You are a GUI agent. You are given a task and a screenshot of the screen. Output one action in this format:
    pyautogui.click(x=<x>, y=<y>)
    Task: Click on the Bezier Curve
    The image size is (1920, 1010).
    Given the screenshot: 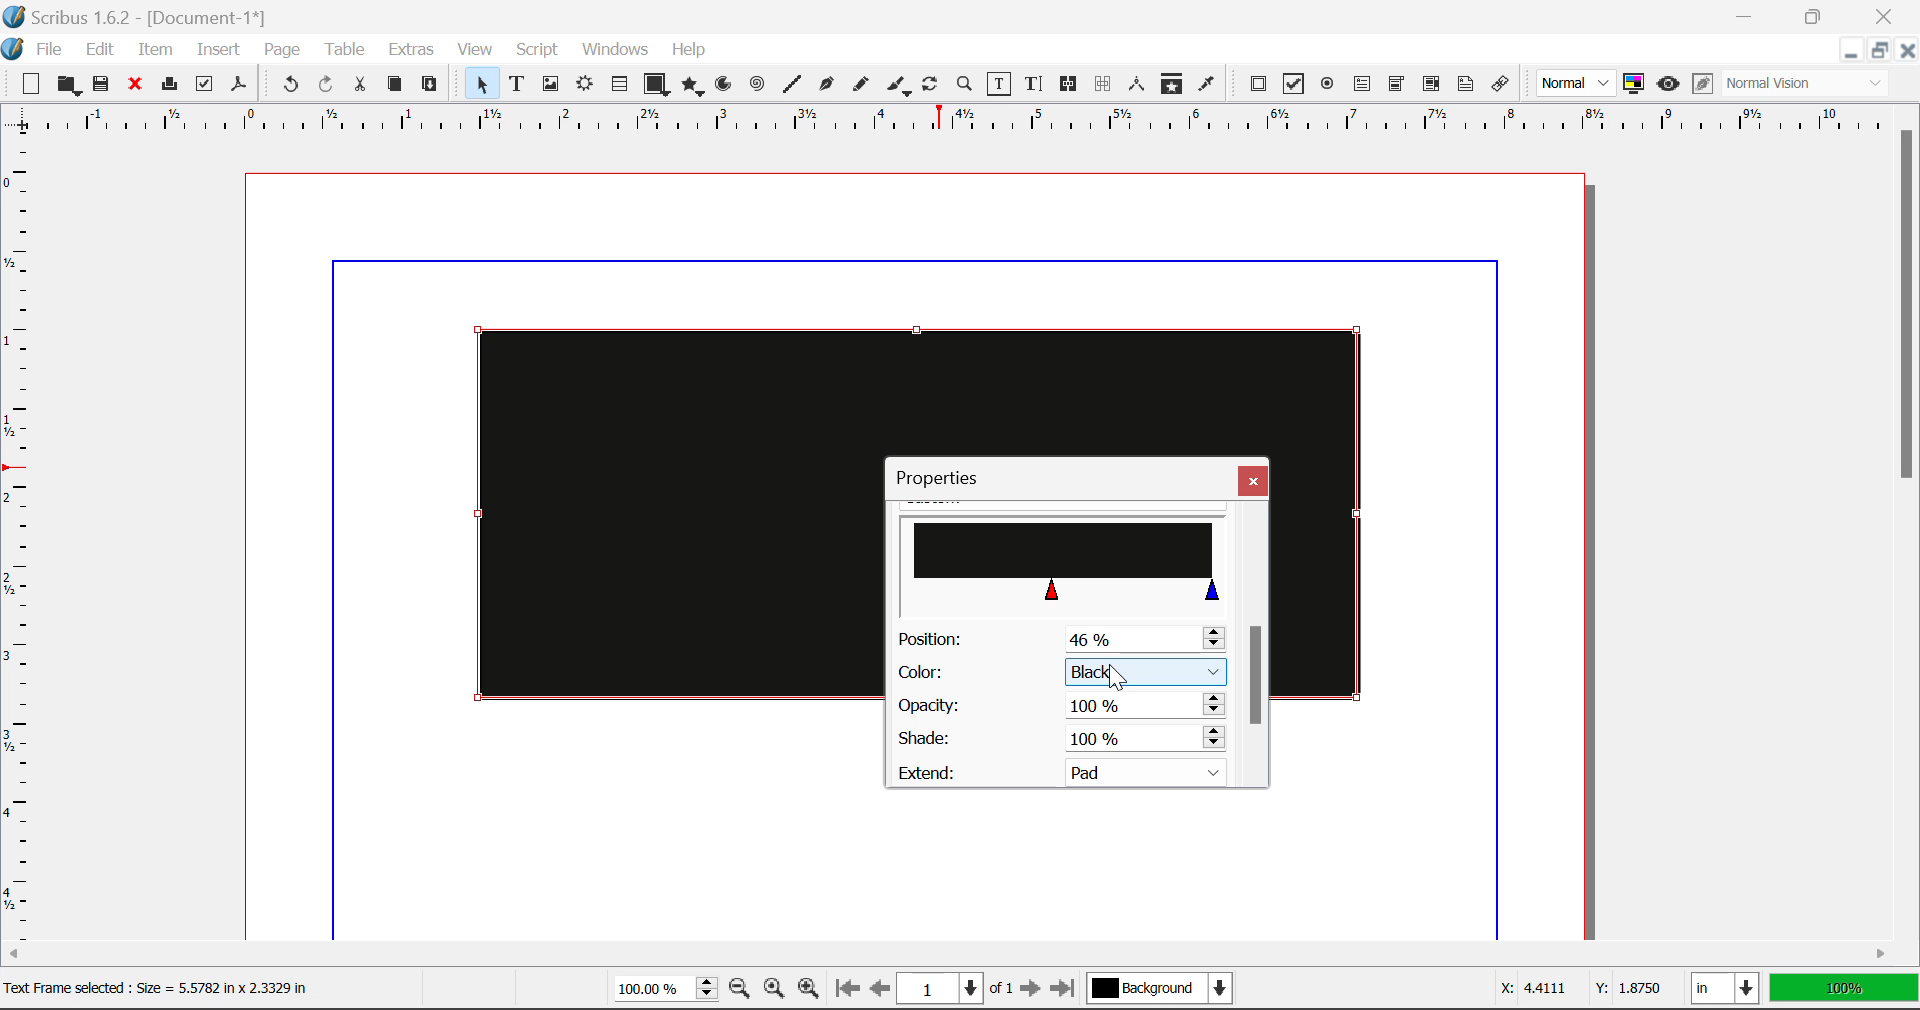 What is the action you would take?
    pyautogui.click(x=827, y=87)
    